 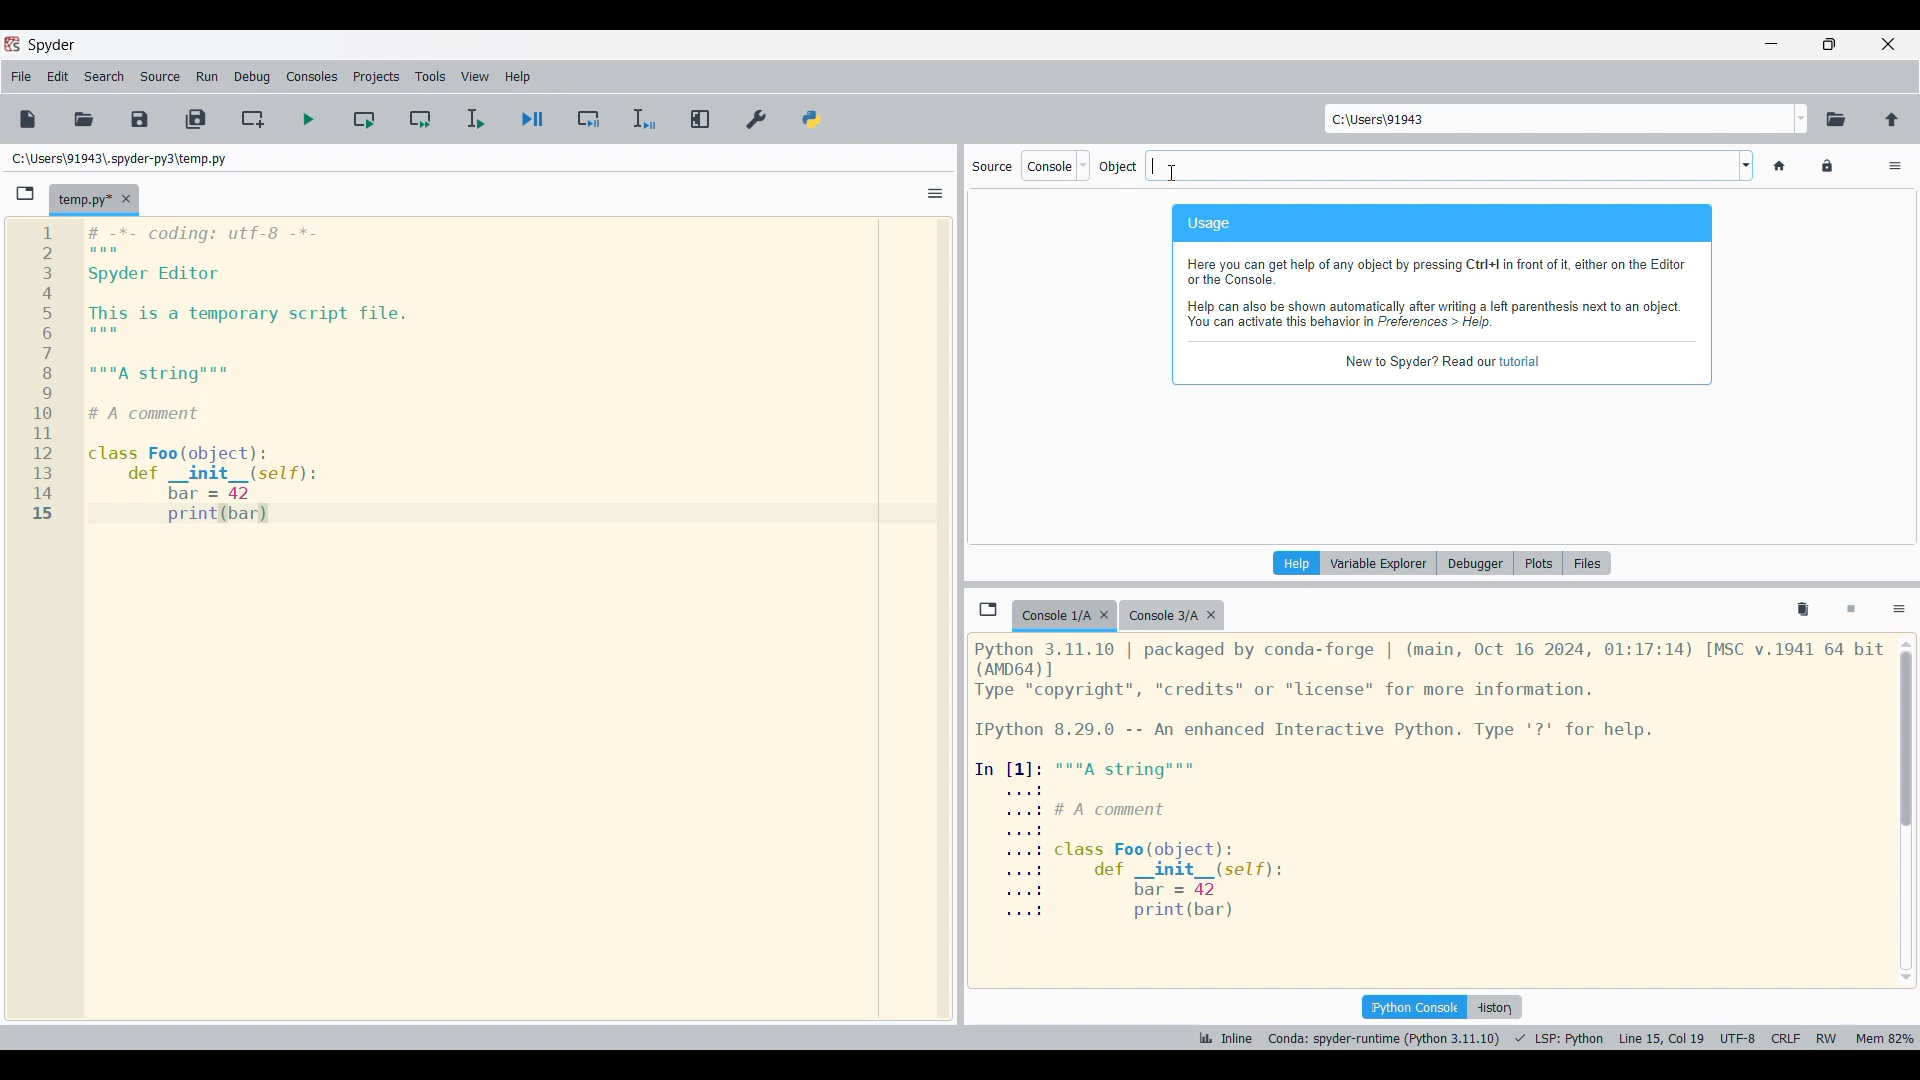 I want to click on New file, so click(x=28, y=119).